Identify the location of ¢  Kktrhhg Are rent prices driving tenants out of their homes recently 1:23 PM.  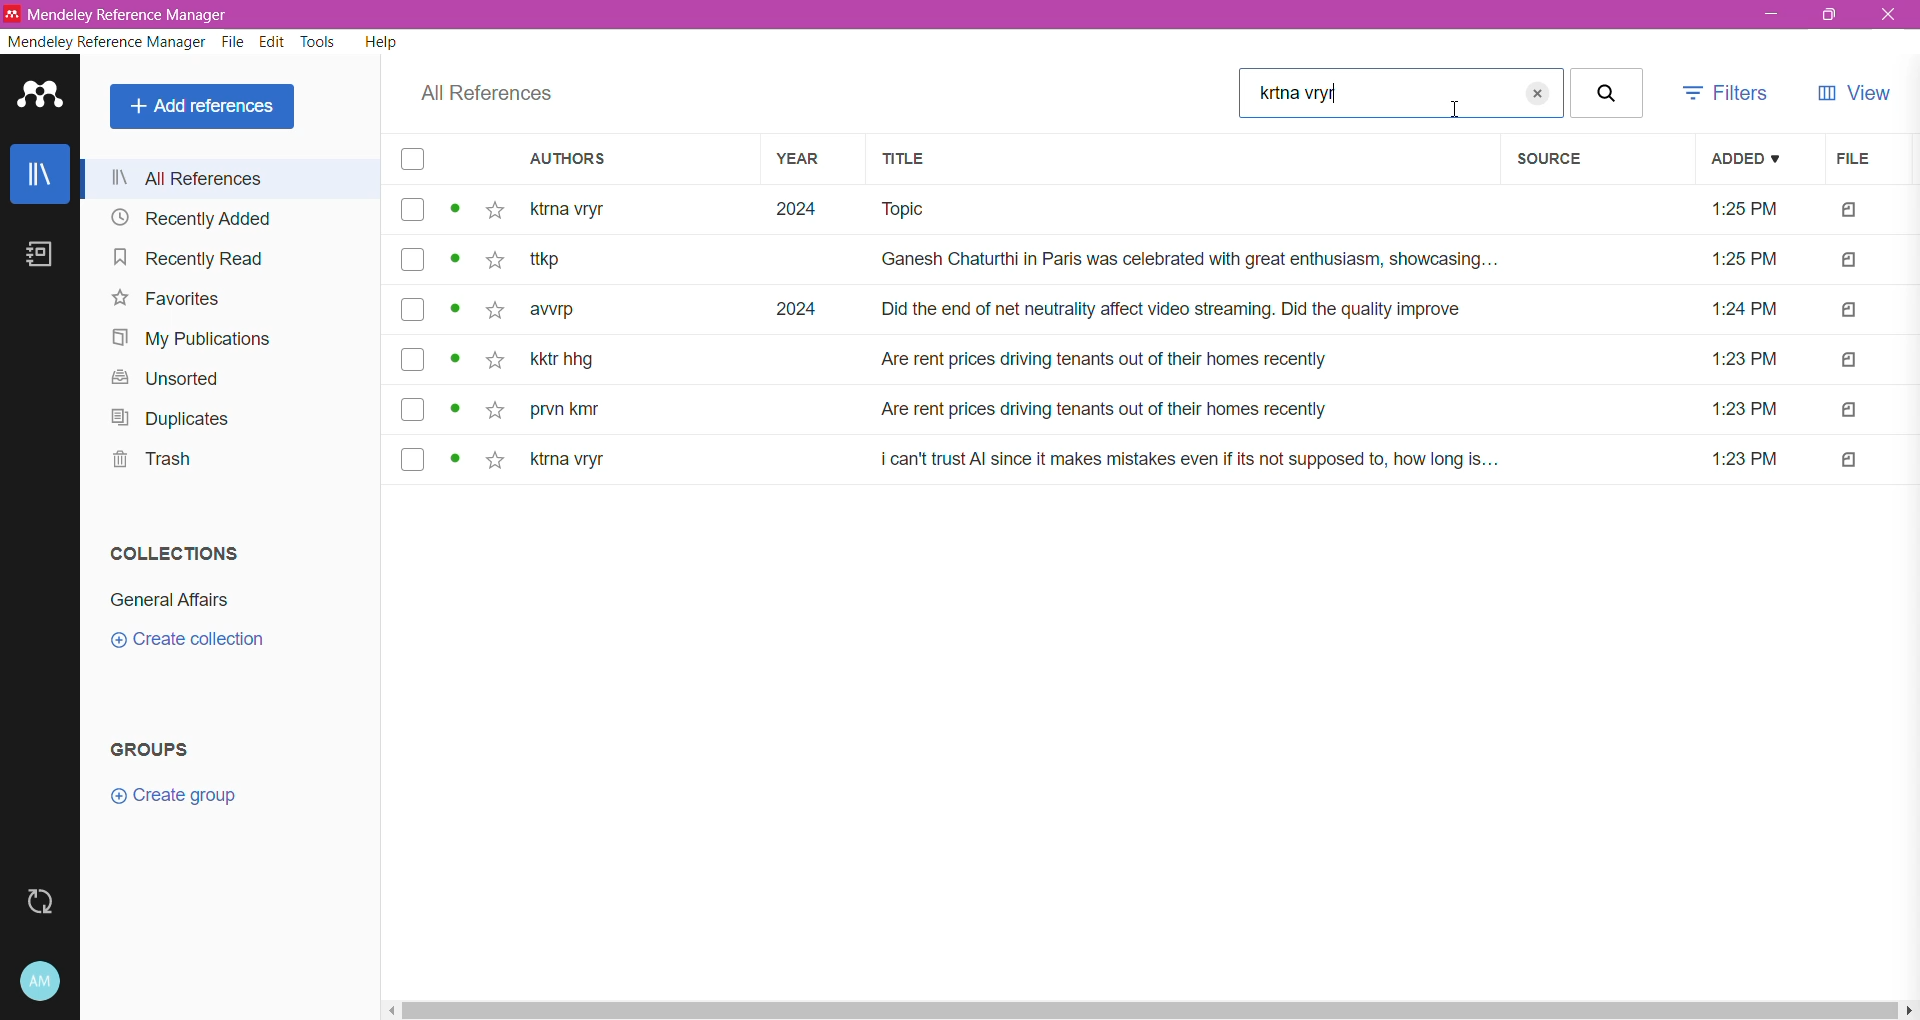
(1162, 361).